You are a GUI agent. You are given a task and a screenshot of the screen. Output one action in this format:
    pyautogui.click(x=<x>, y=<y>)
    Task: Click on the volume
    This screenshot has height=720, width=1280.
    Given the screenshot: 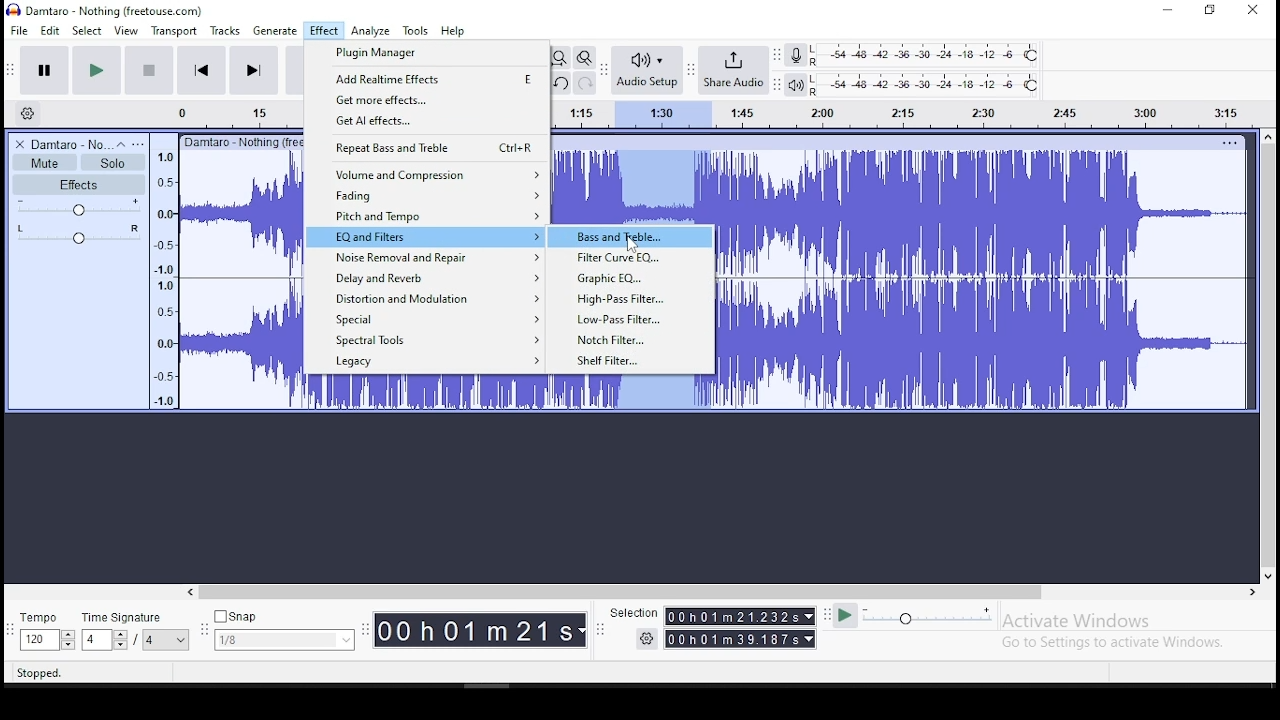 What is the action you would take?
    pyautogui.click(x=80, y=207)
    